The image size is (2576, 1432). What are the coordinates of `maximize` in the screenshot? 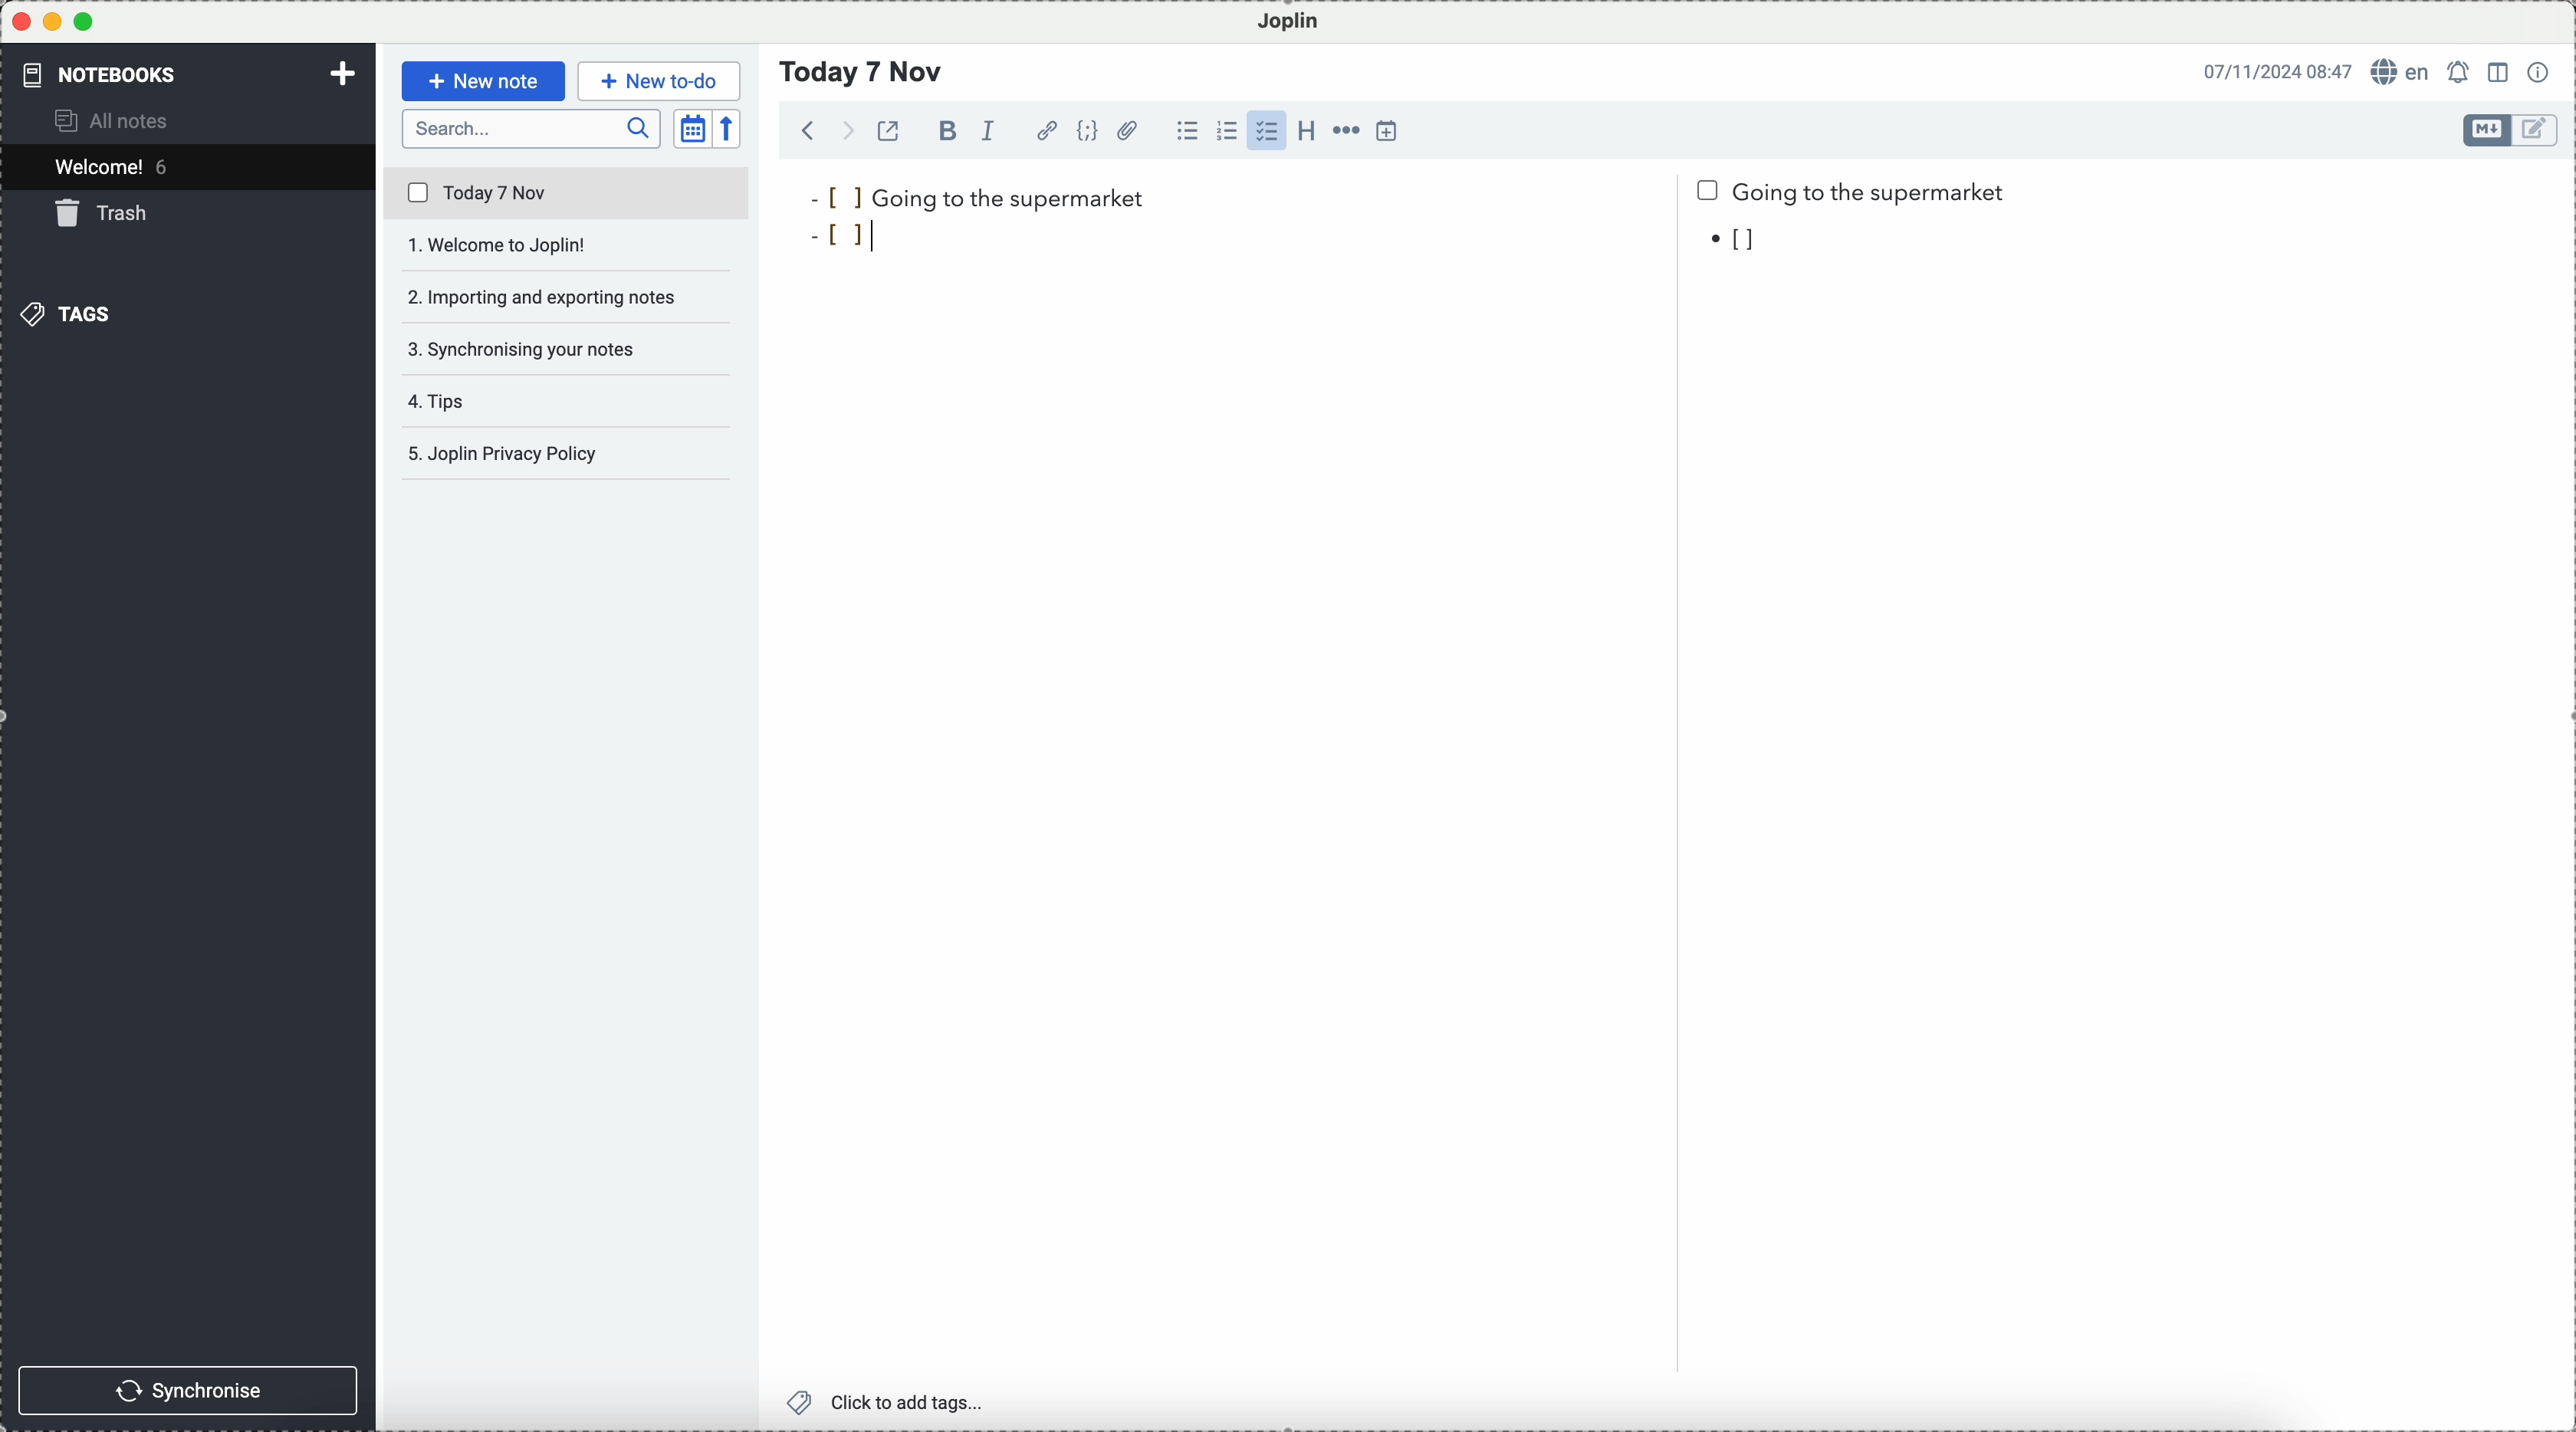 It's located at (84, 21).